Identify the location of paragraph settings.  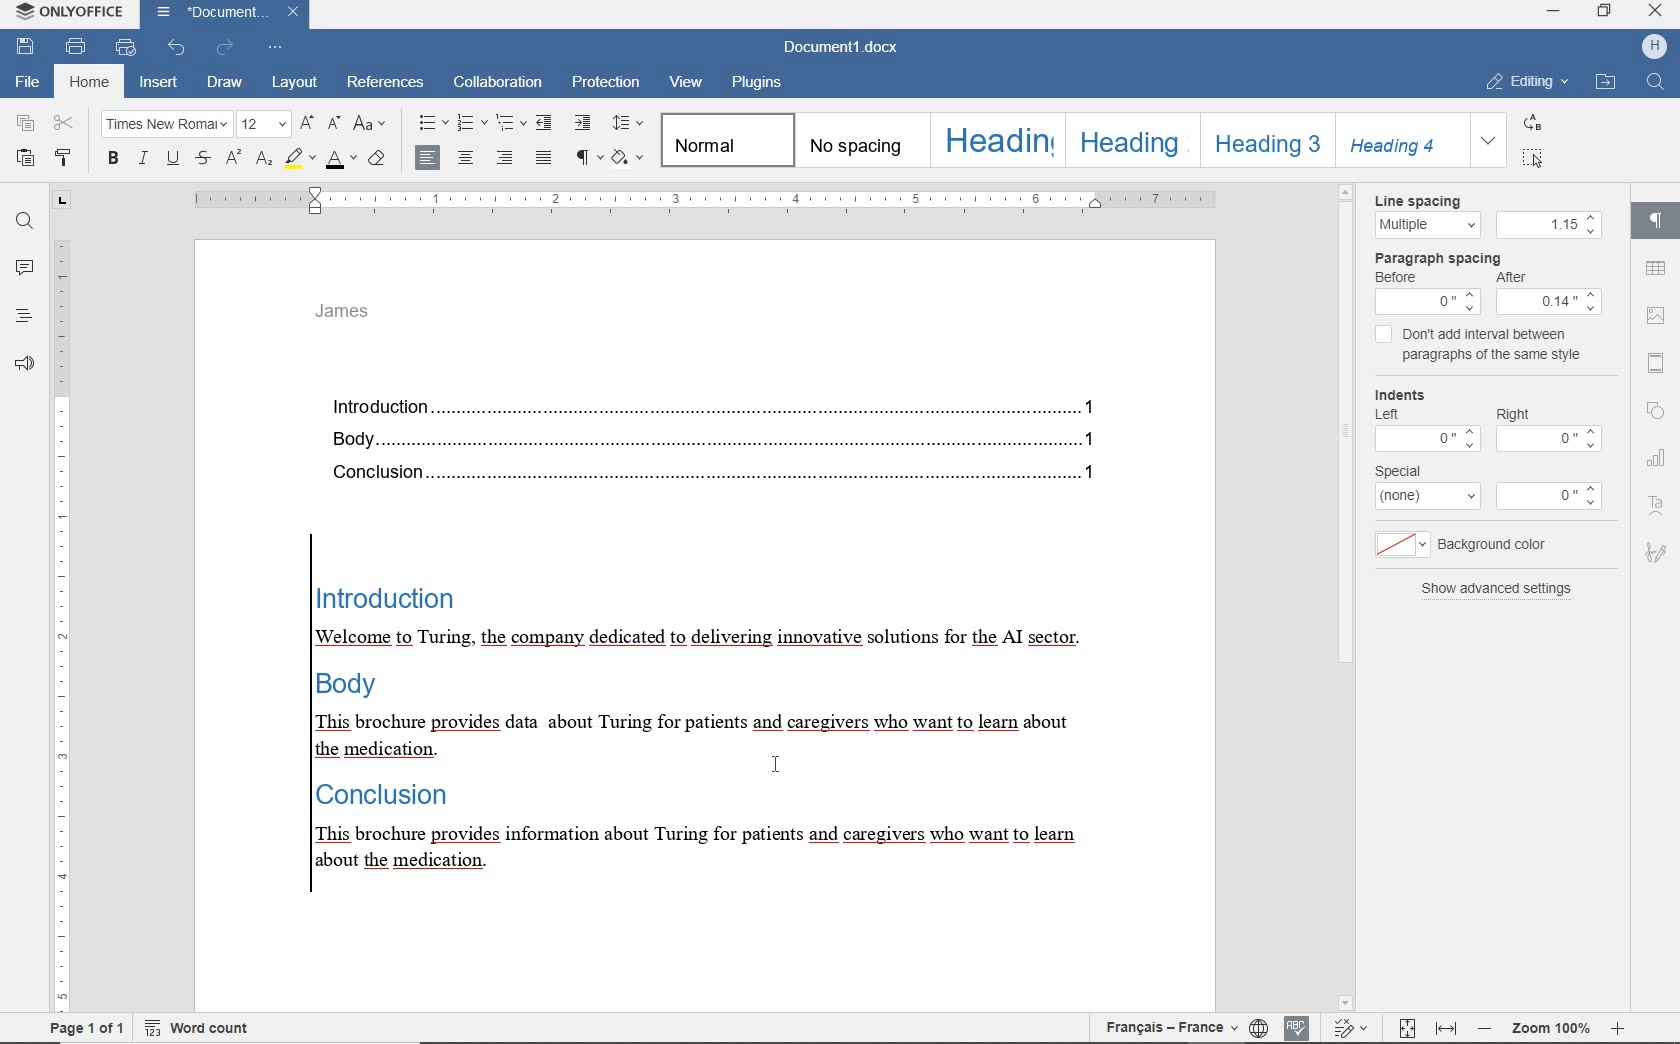
(1658, 221).